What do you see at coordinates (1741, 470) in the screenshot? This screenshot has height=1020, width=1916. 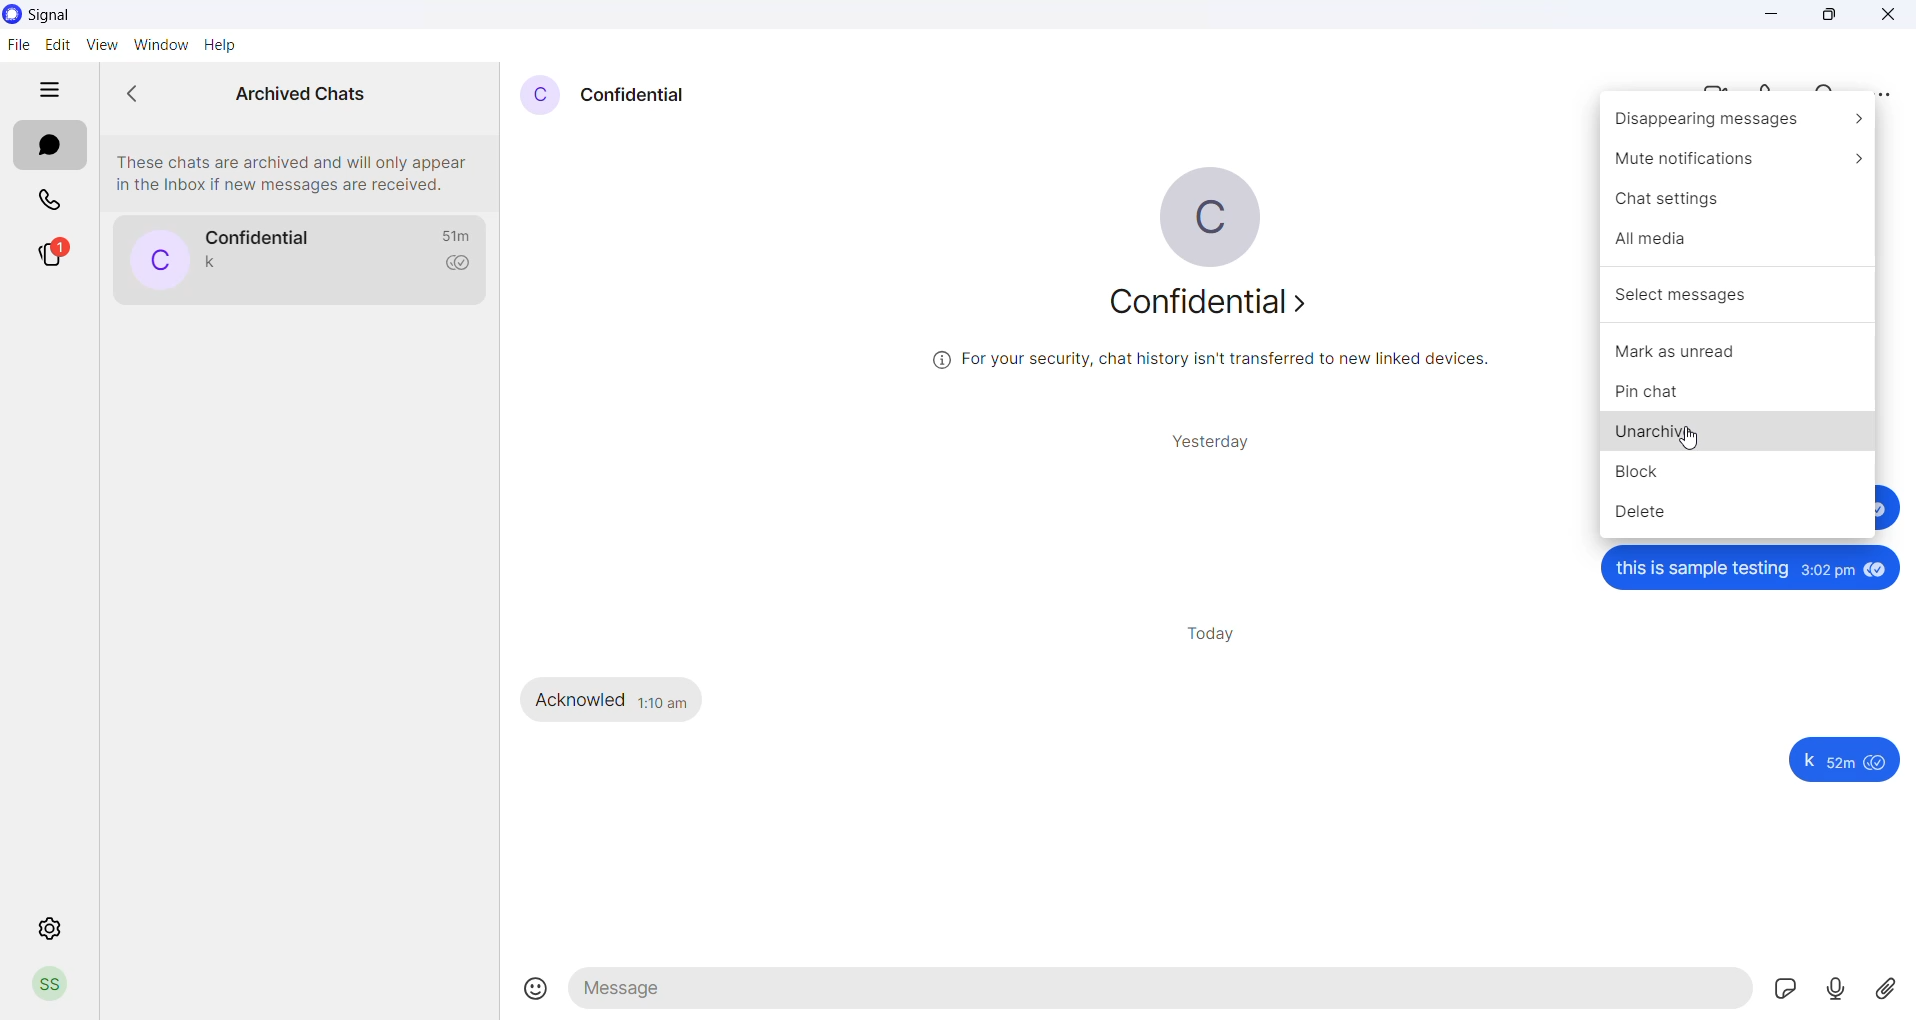 I see `block` at bounding box center [1741, 470].